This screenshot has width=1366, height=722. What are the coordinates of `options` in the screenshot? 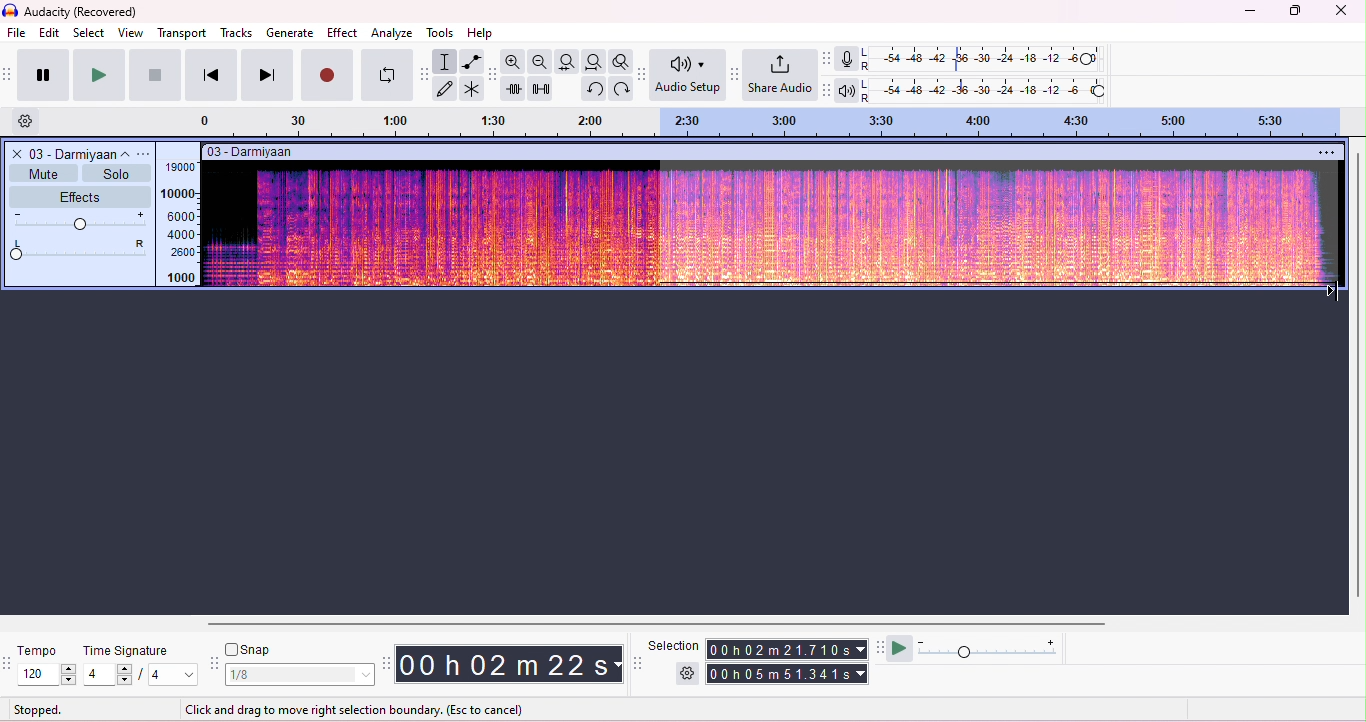 It's located at (147, 153).